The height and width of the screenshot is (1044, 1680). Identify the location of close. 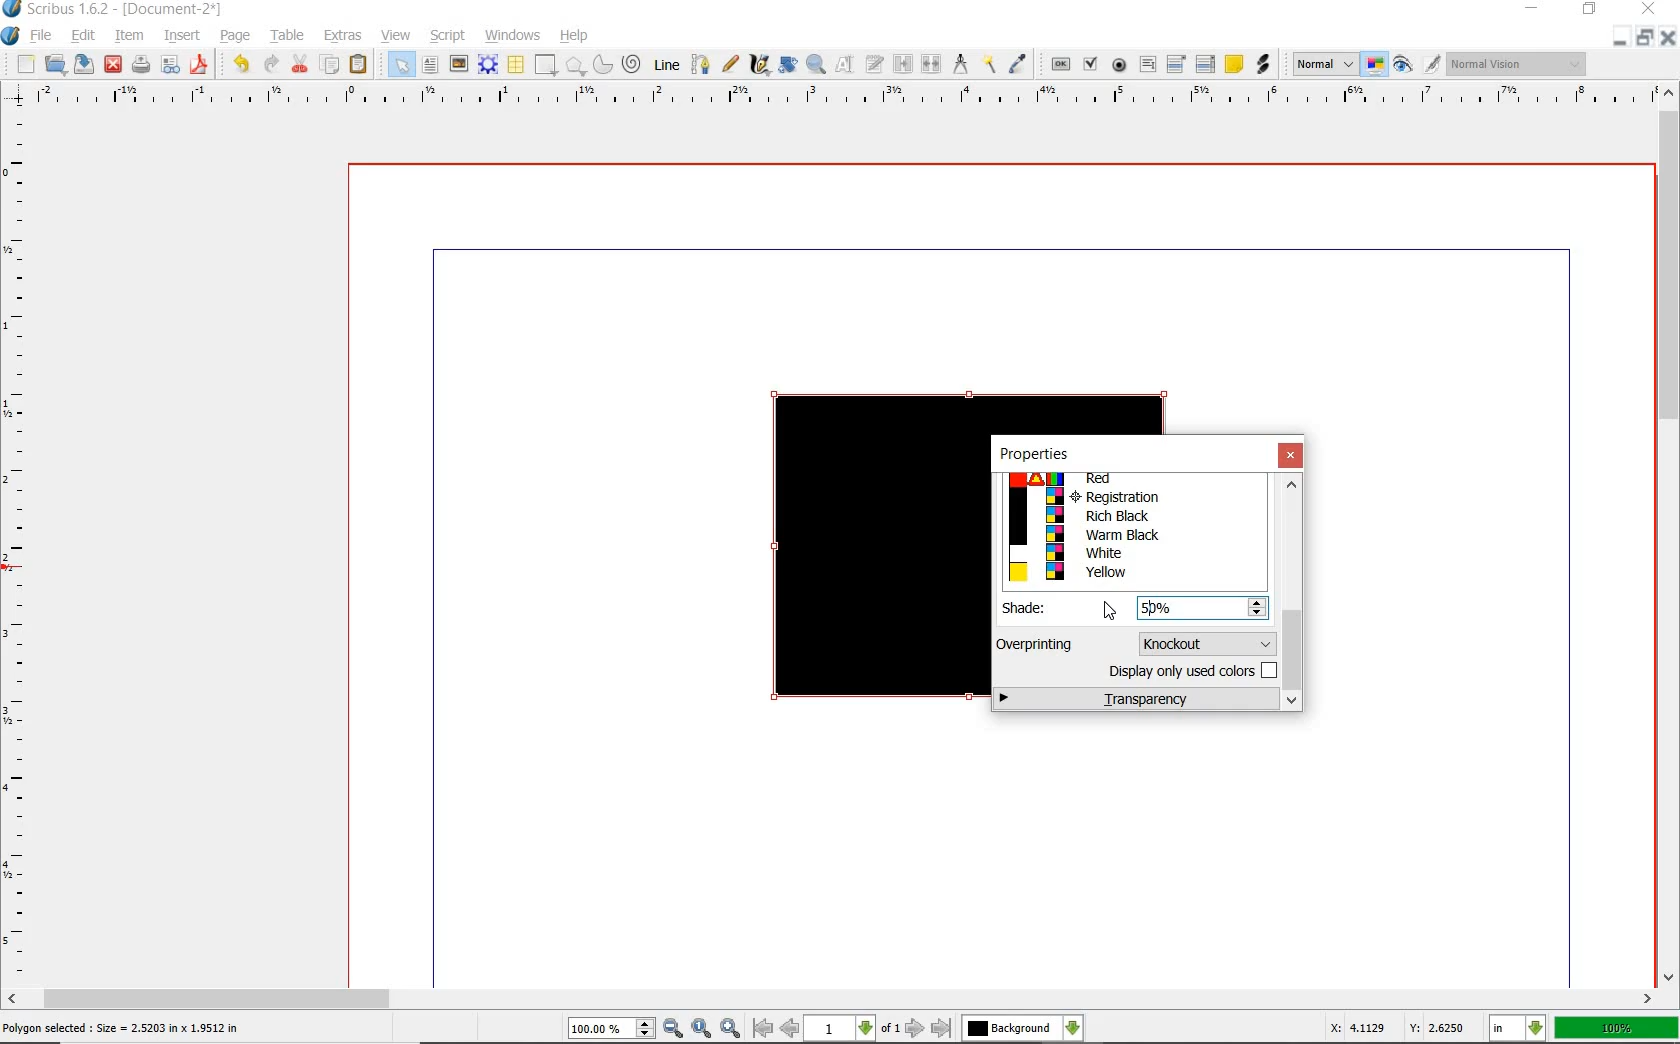
(112, 66).